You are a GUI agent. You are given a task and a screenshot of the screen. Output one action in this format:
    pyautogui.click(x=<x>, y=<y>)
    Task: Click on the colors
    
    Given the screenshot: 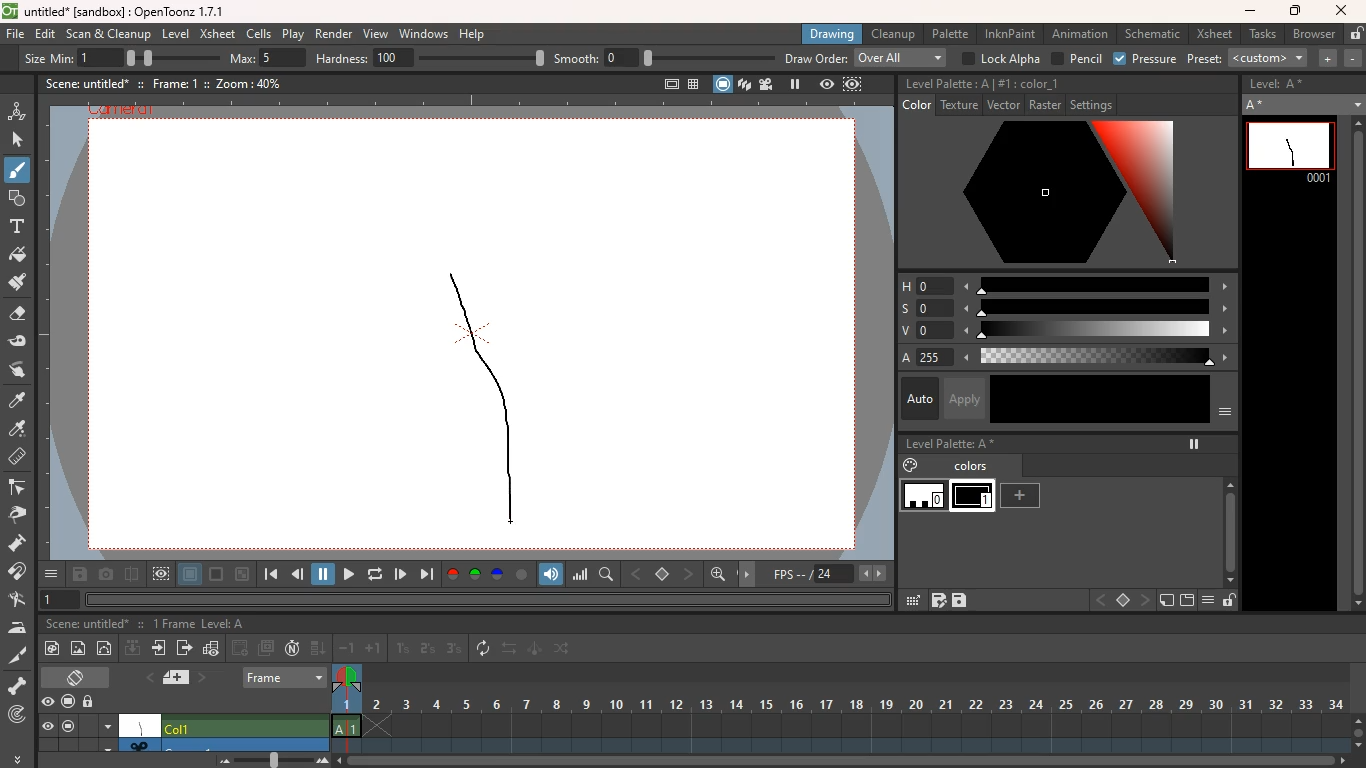 What is the action you would take?
    pyautogui.click(x=972, y=468)
    